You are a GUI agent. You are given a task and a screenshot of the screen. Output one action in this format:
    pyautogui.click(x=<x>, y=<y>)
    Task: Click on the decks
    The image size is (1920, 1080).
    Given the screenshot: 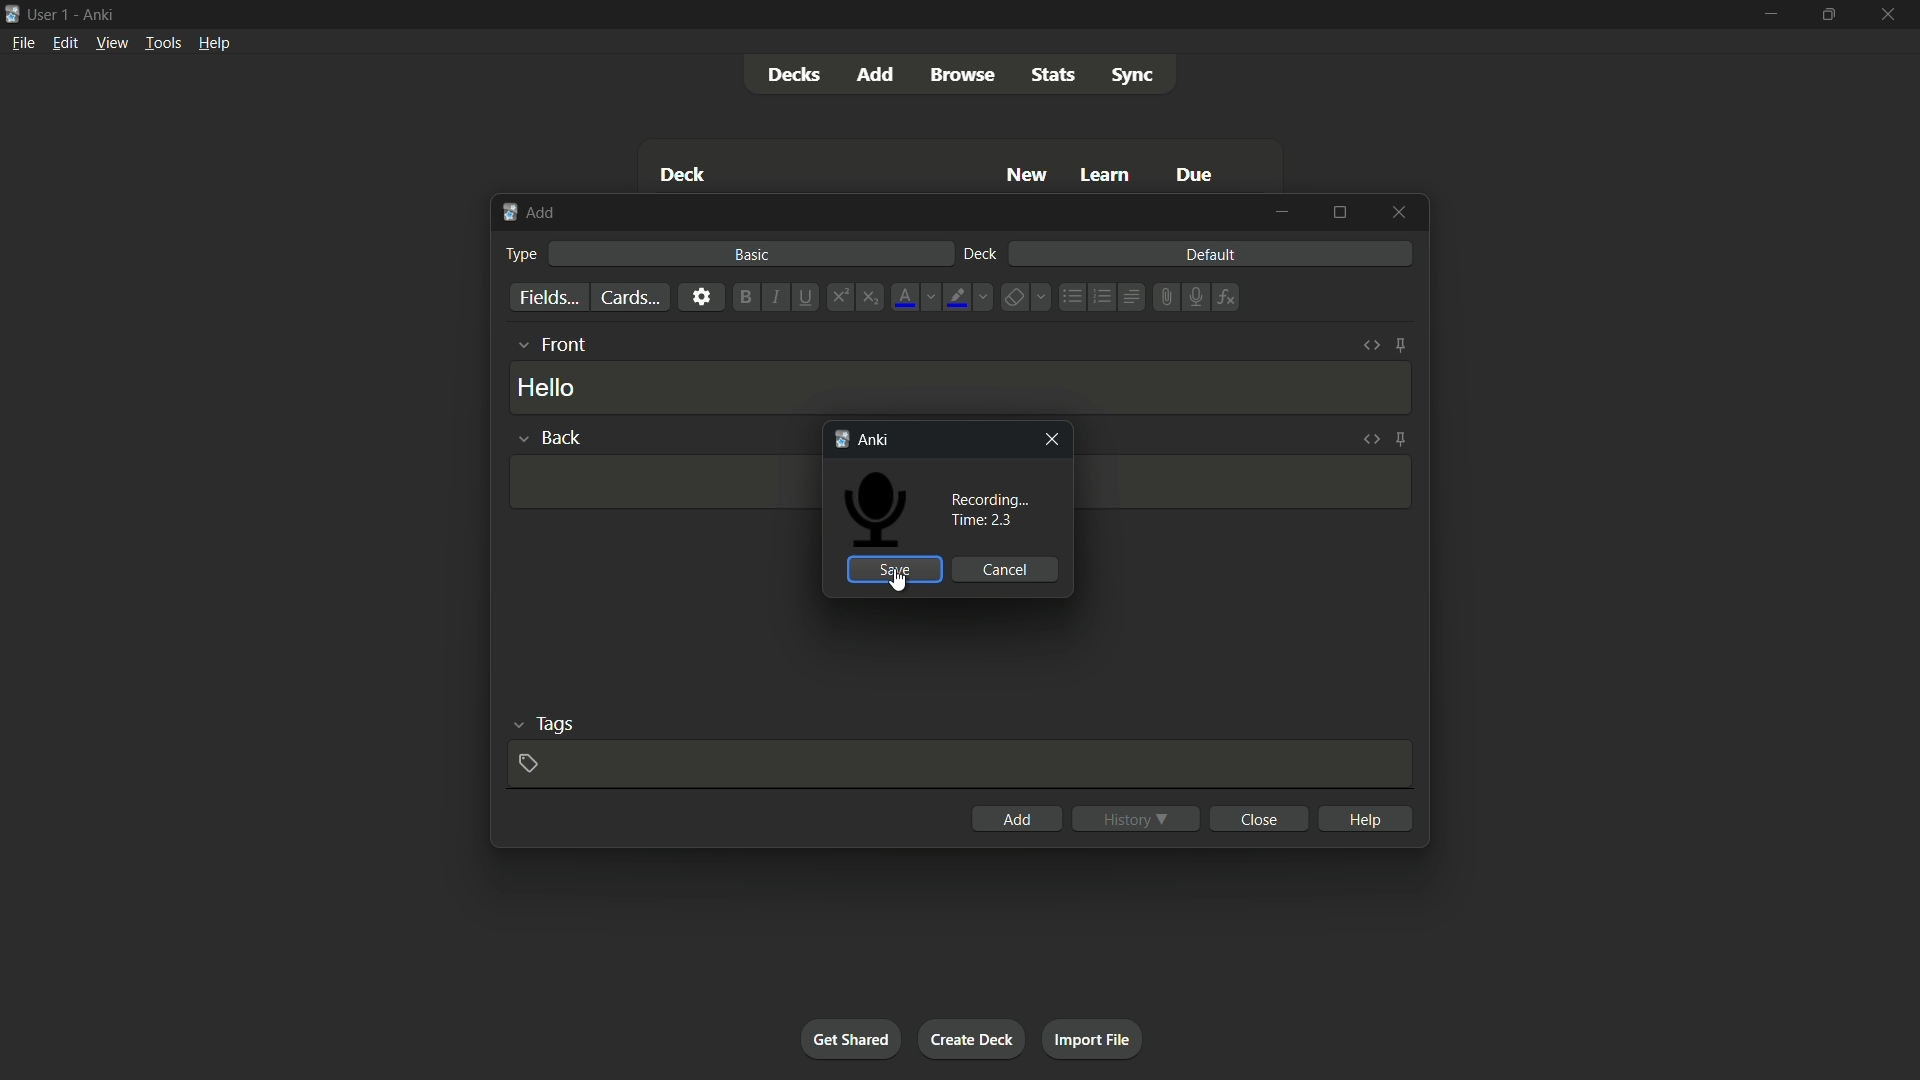 What is the action you would take?
    pyautogui.click(x=795, y=76)
    